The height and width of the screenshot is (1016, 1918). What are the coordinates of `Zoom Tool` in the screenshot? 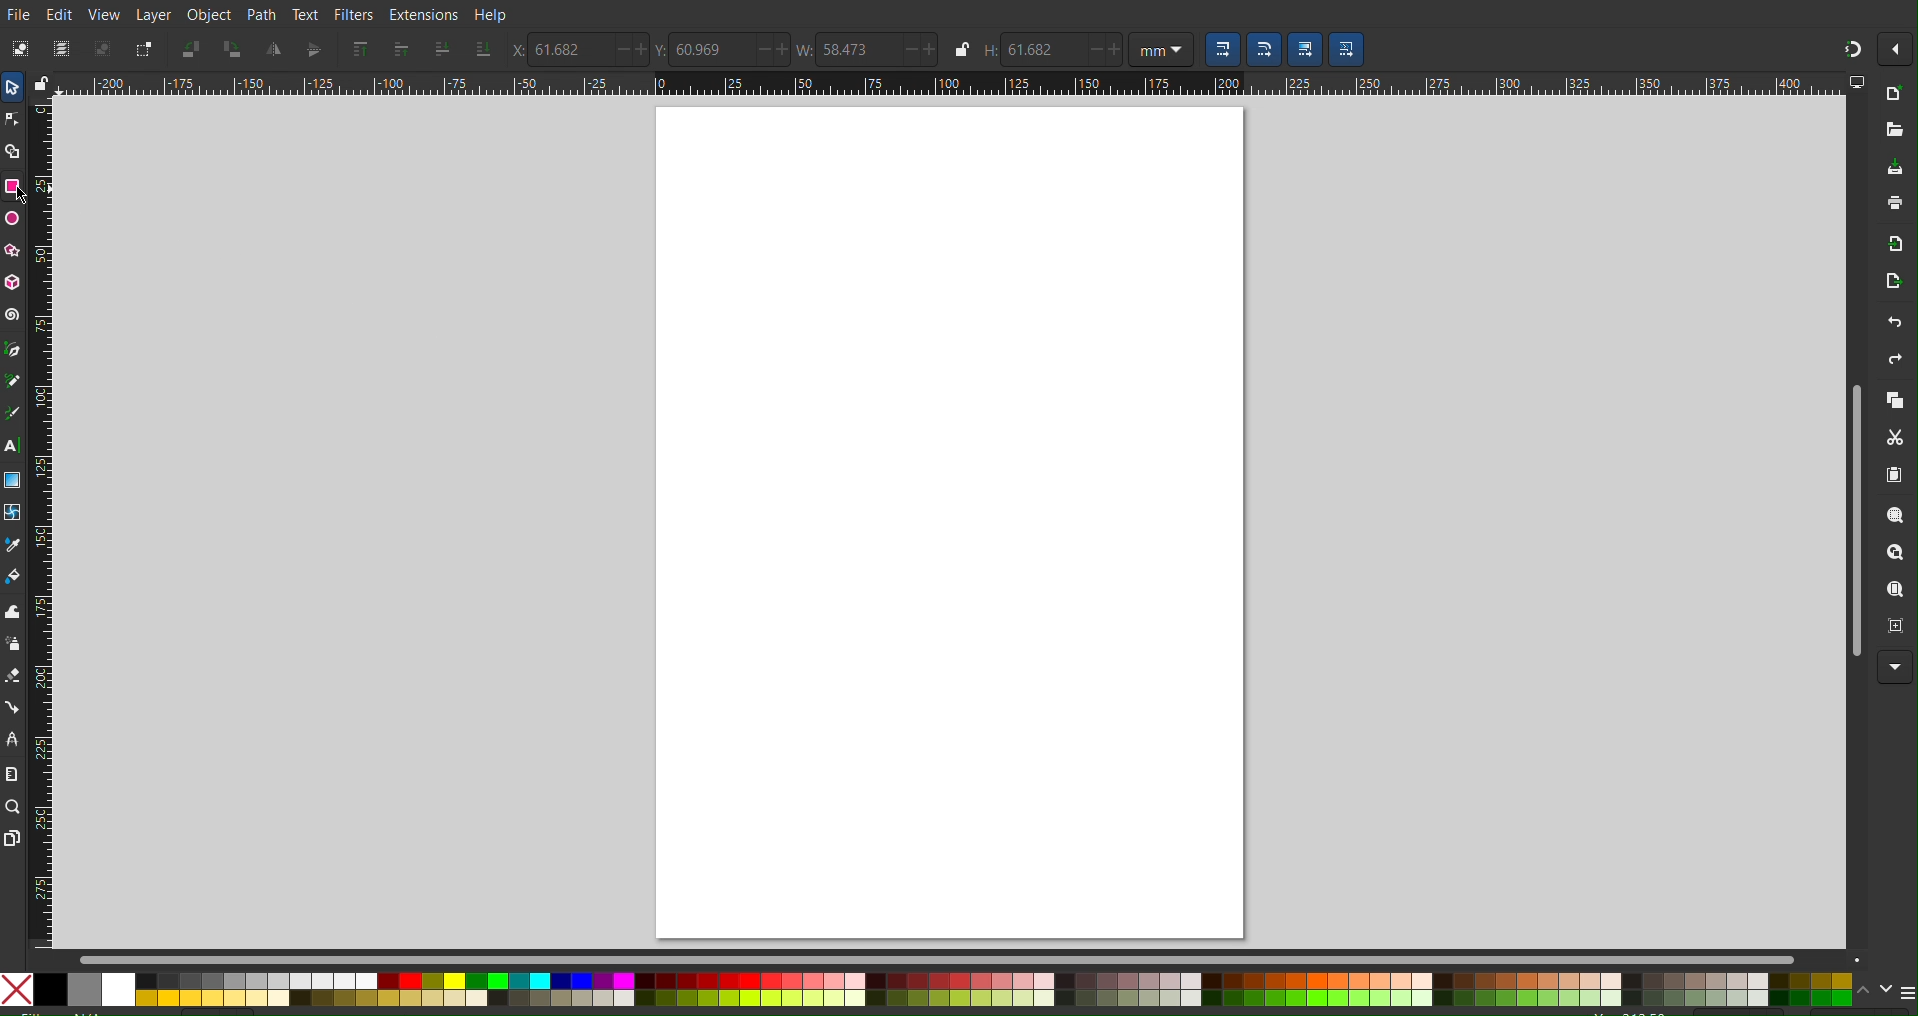 It's located at (12, 806).